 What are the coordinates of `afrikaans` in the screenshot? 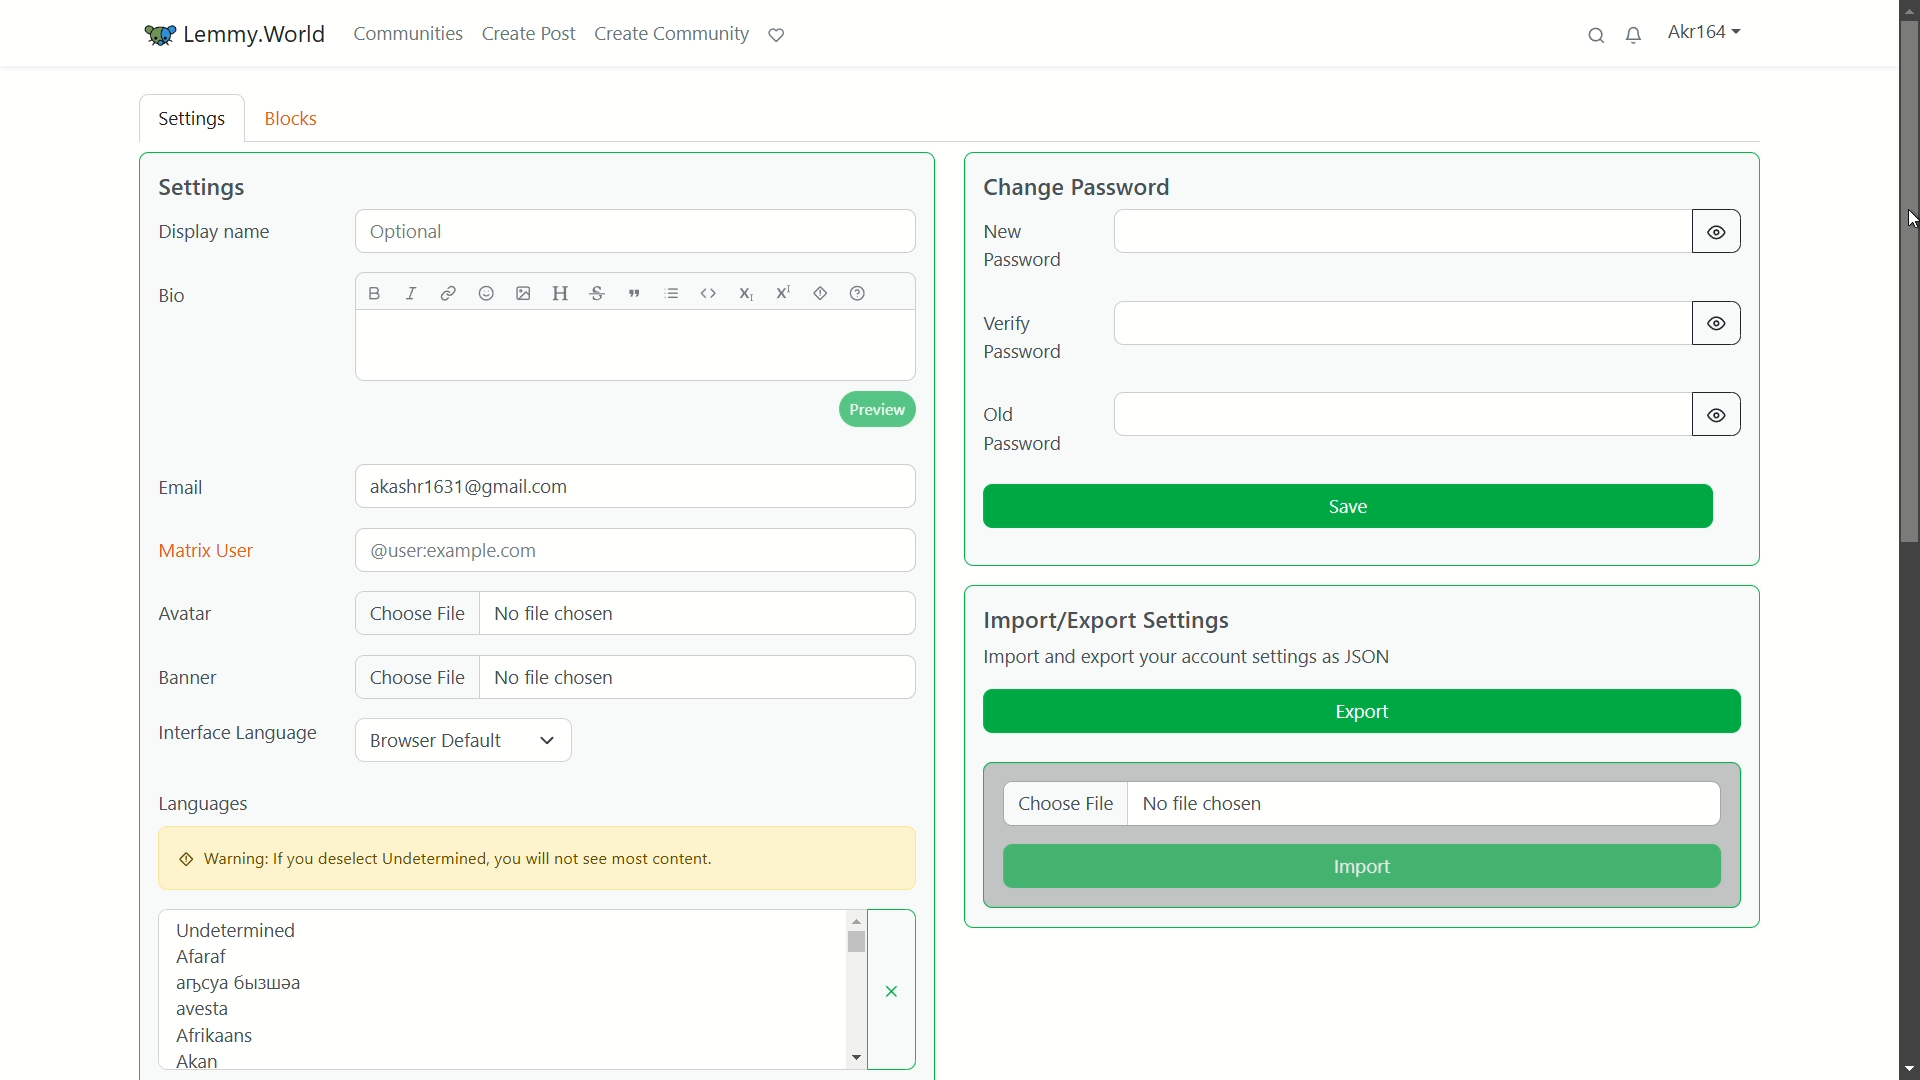 It's located at (217, 1036).